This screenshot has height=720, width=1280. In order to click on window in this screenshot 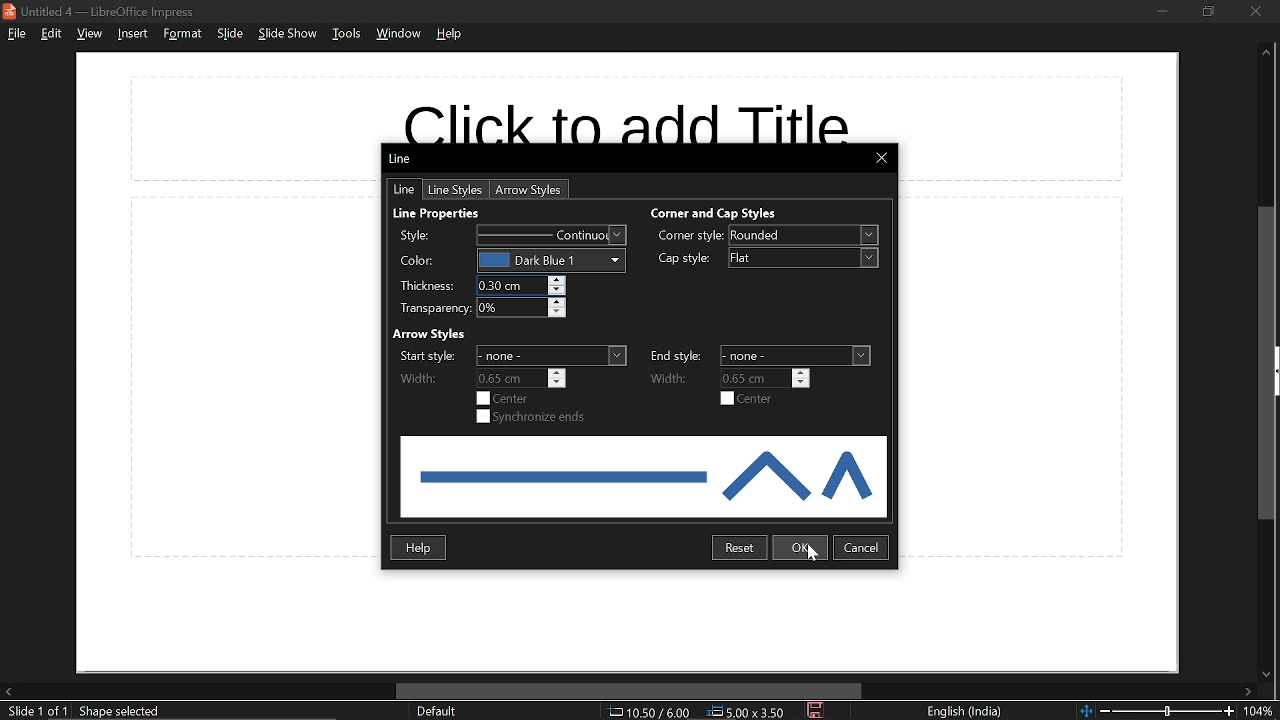, I will do `click(398, 34)`.